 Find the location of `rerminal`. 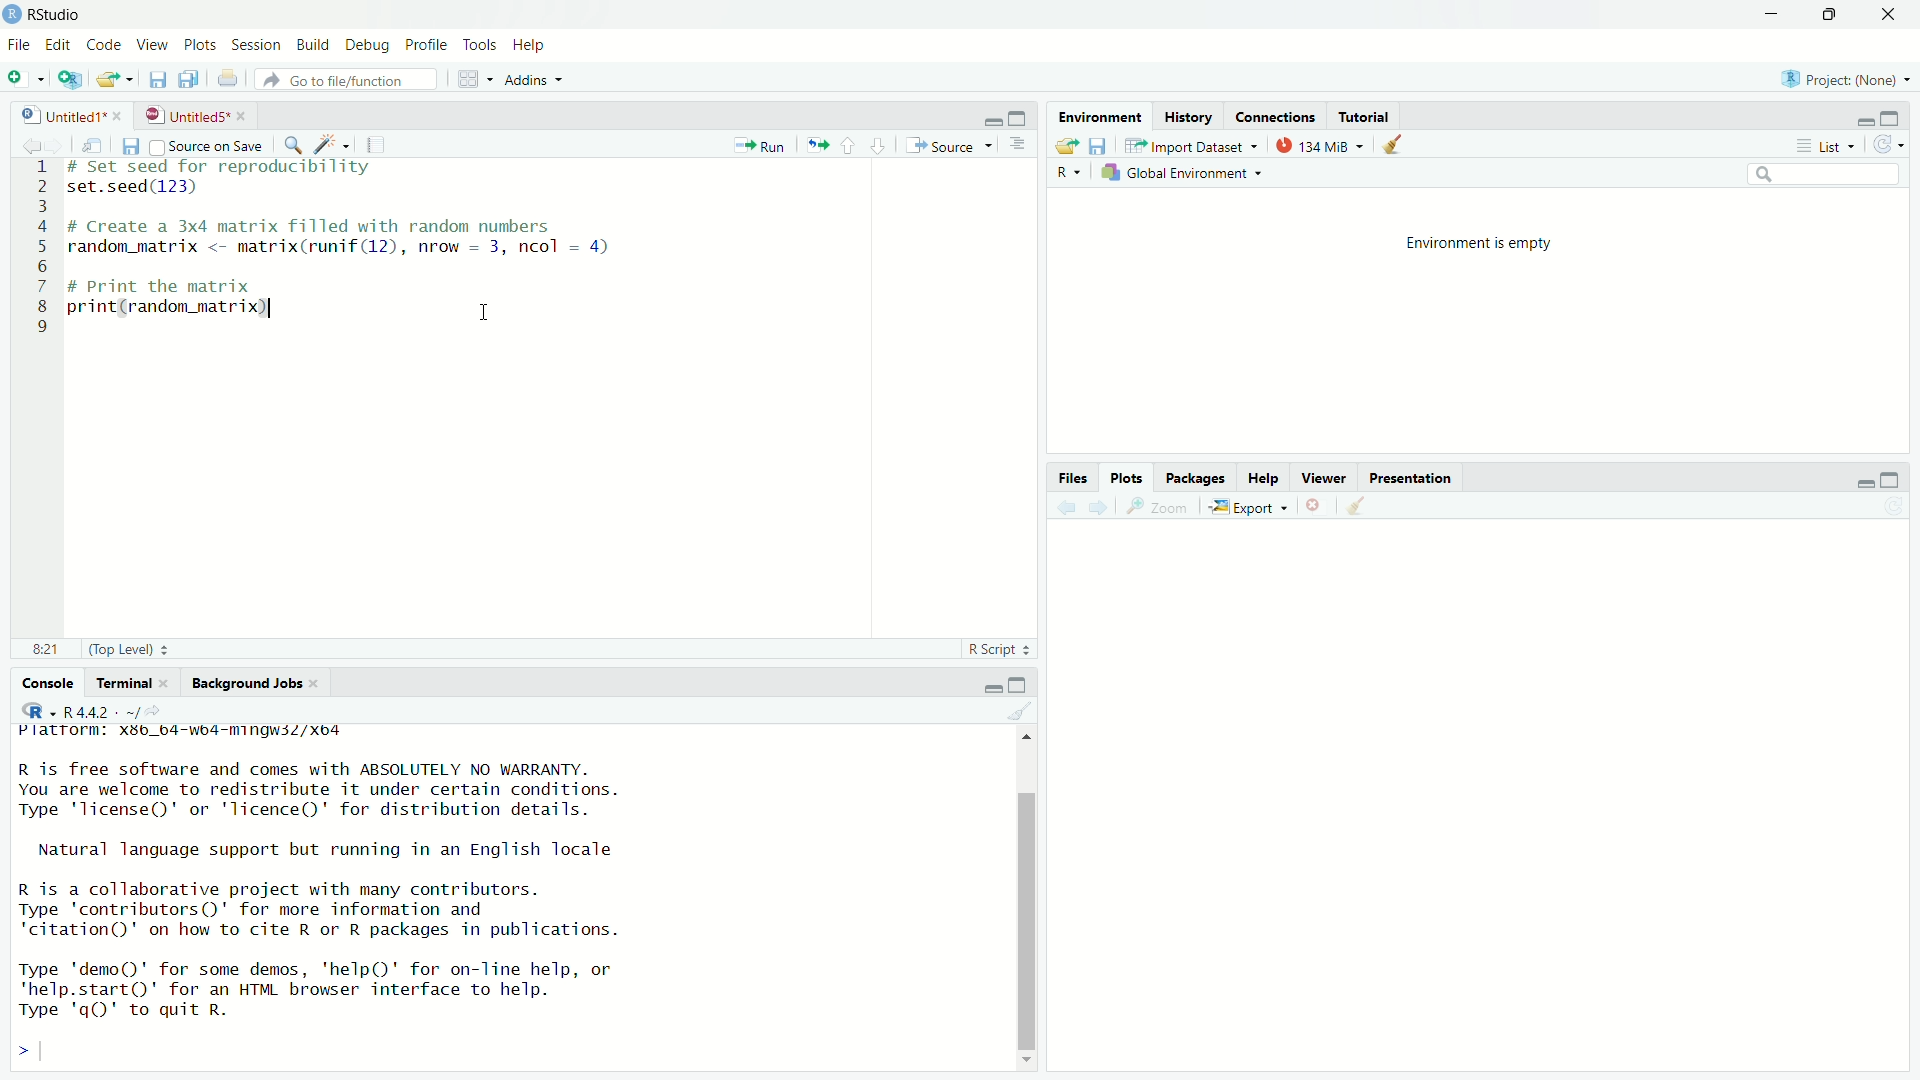

rerminal is located at coordinates (129, 682).